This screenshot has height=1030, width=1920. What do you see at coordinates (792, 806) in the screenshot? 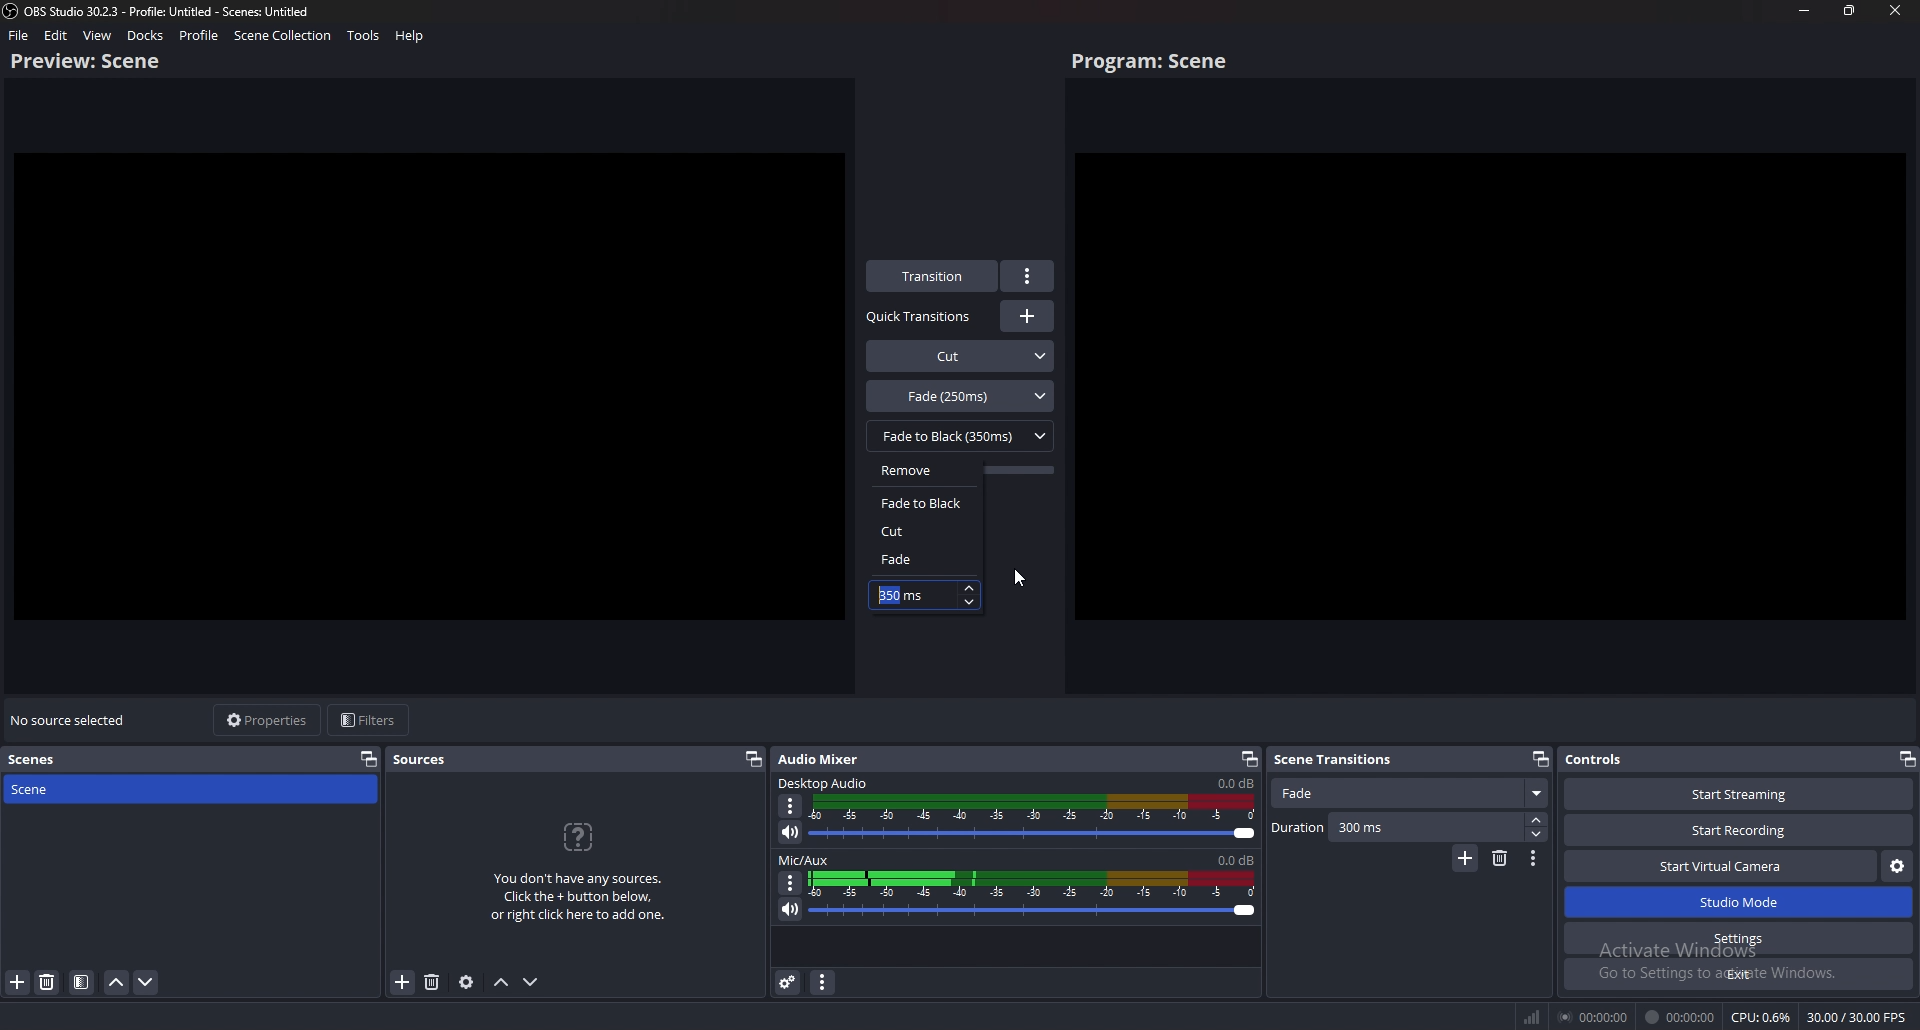
I see `Options` at bounding box center [792, 806].